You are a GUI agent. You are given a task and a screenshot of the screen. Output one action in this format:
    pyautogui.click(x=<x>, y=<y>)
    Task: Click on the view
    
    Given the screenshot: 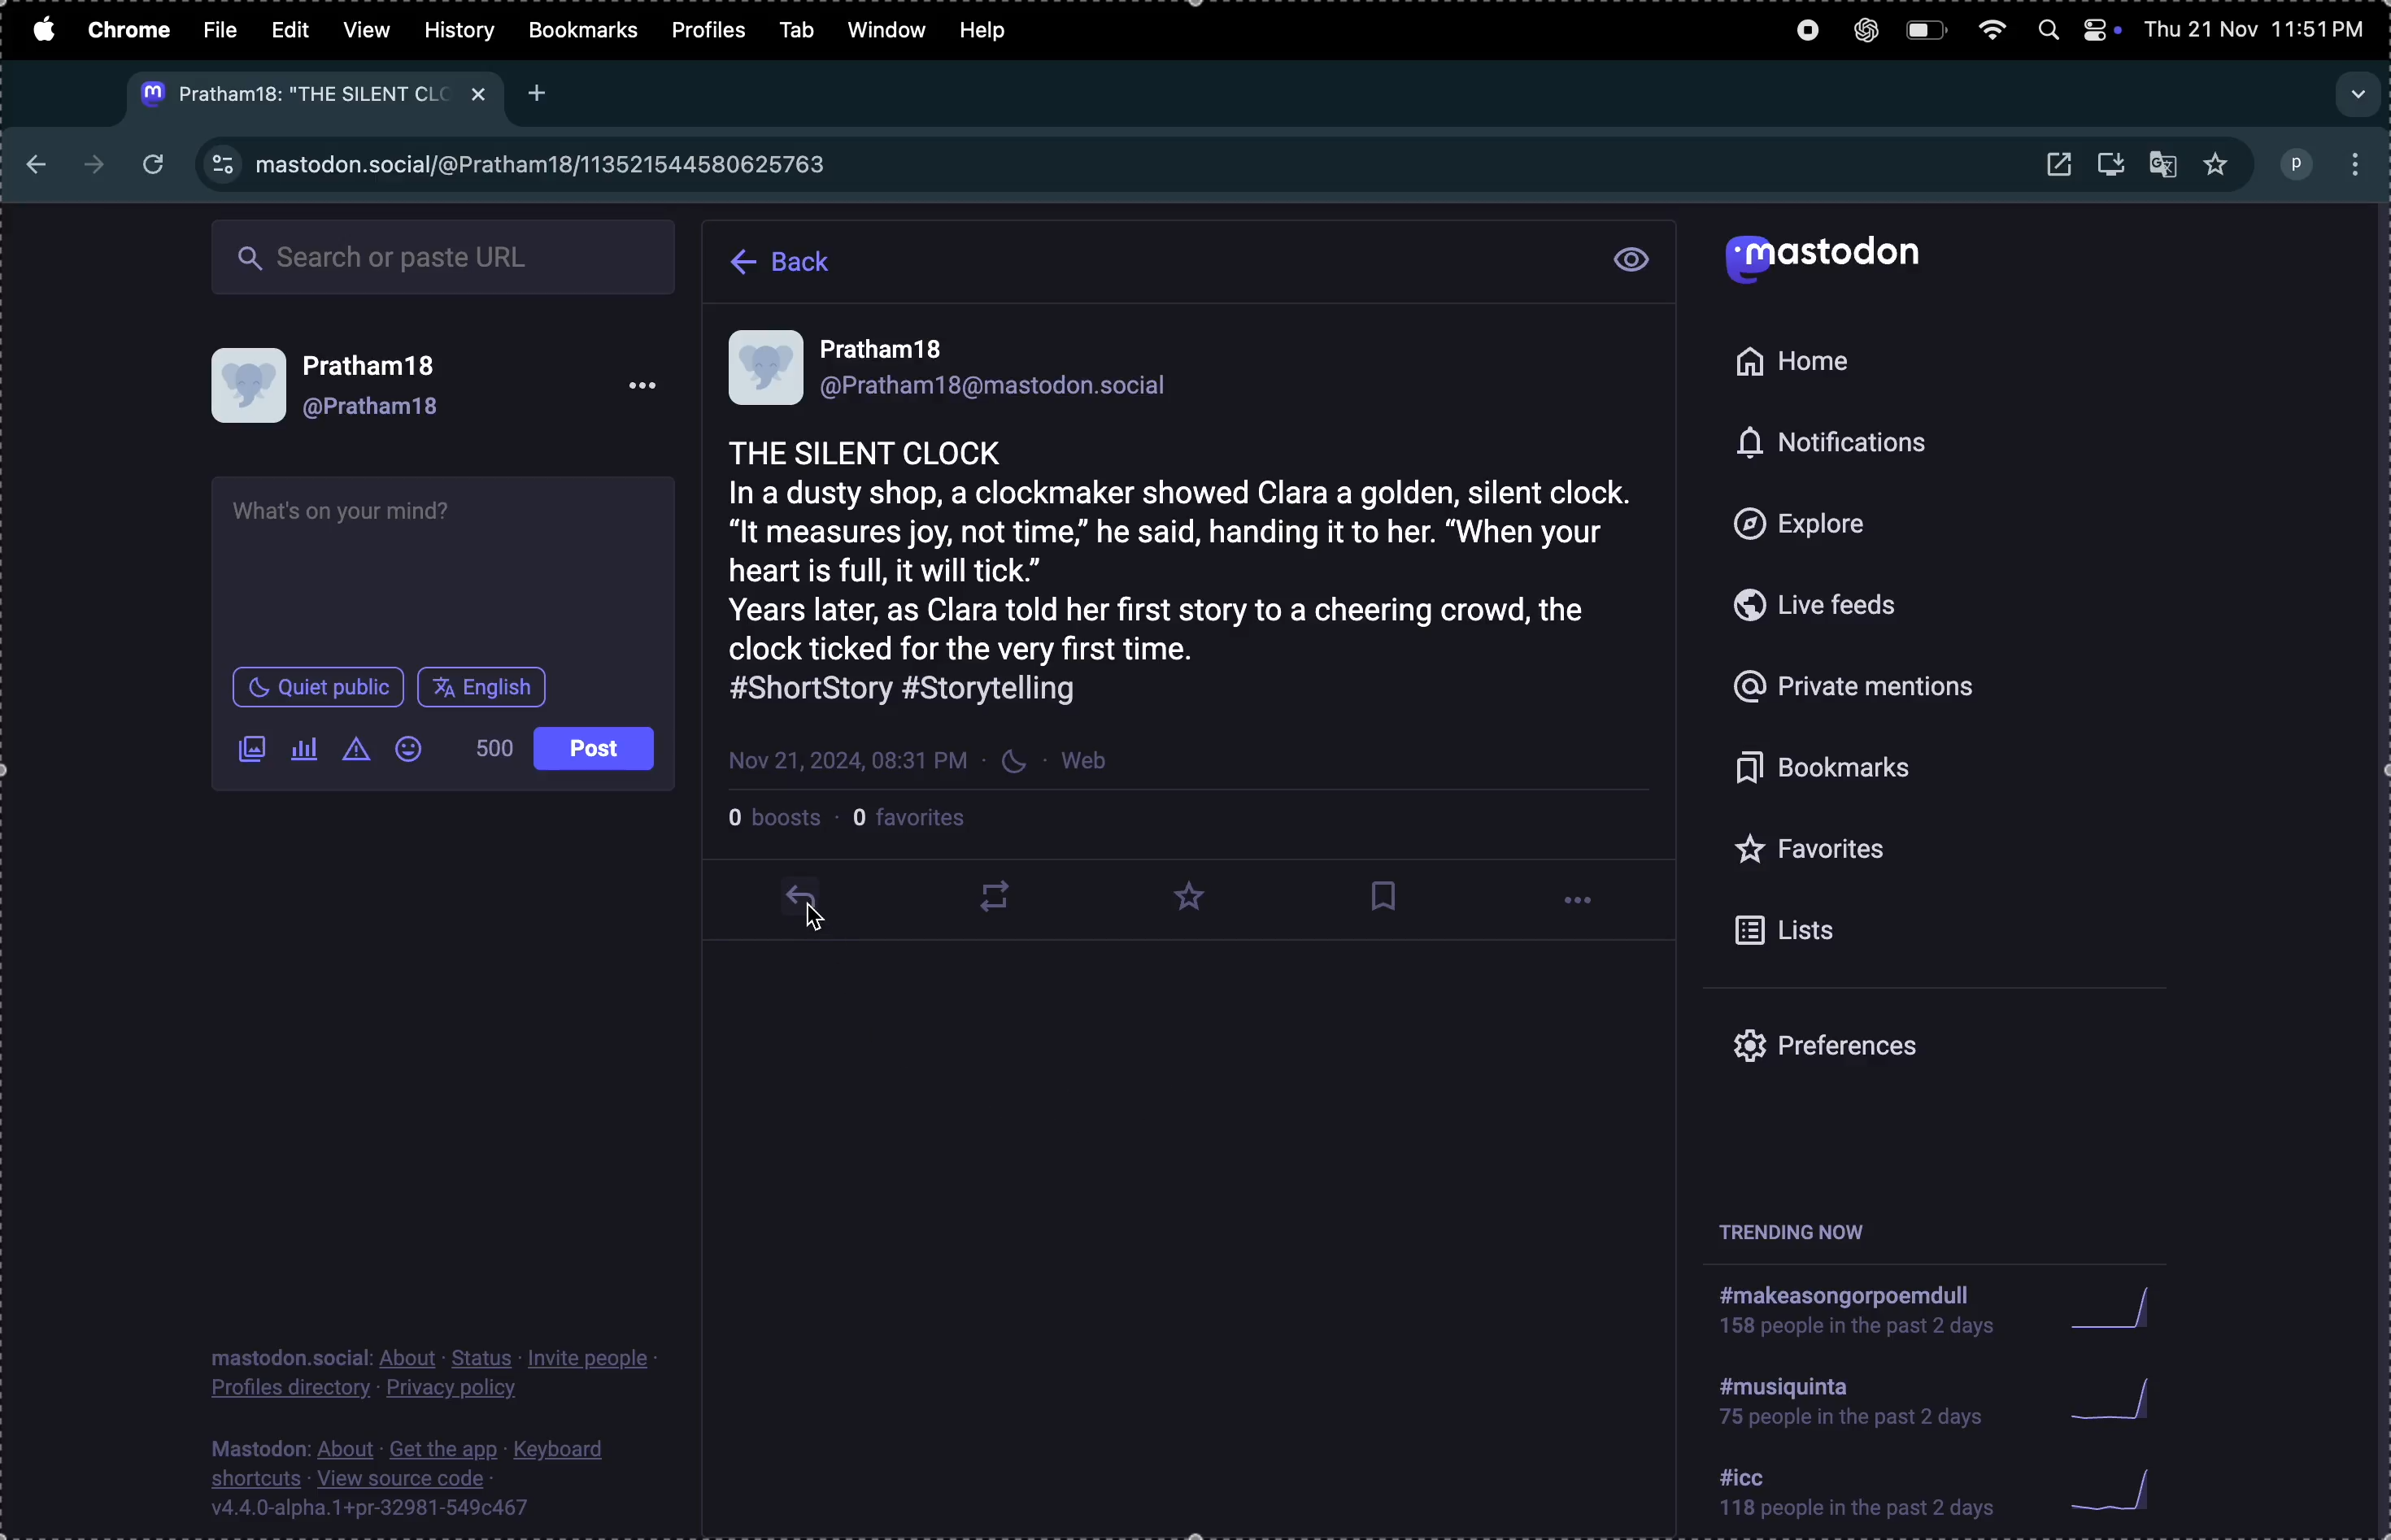 What is the action you would take?
    pyautogui.click(x=1631, y=260)
    